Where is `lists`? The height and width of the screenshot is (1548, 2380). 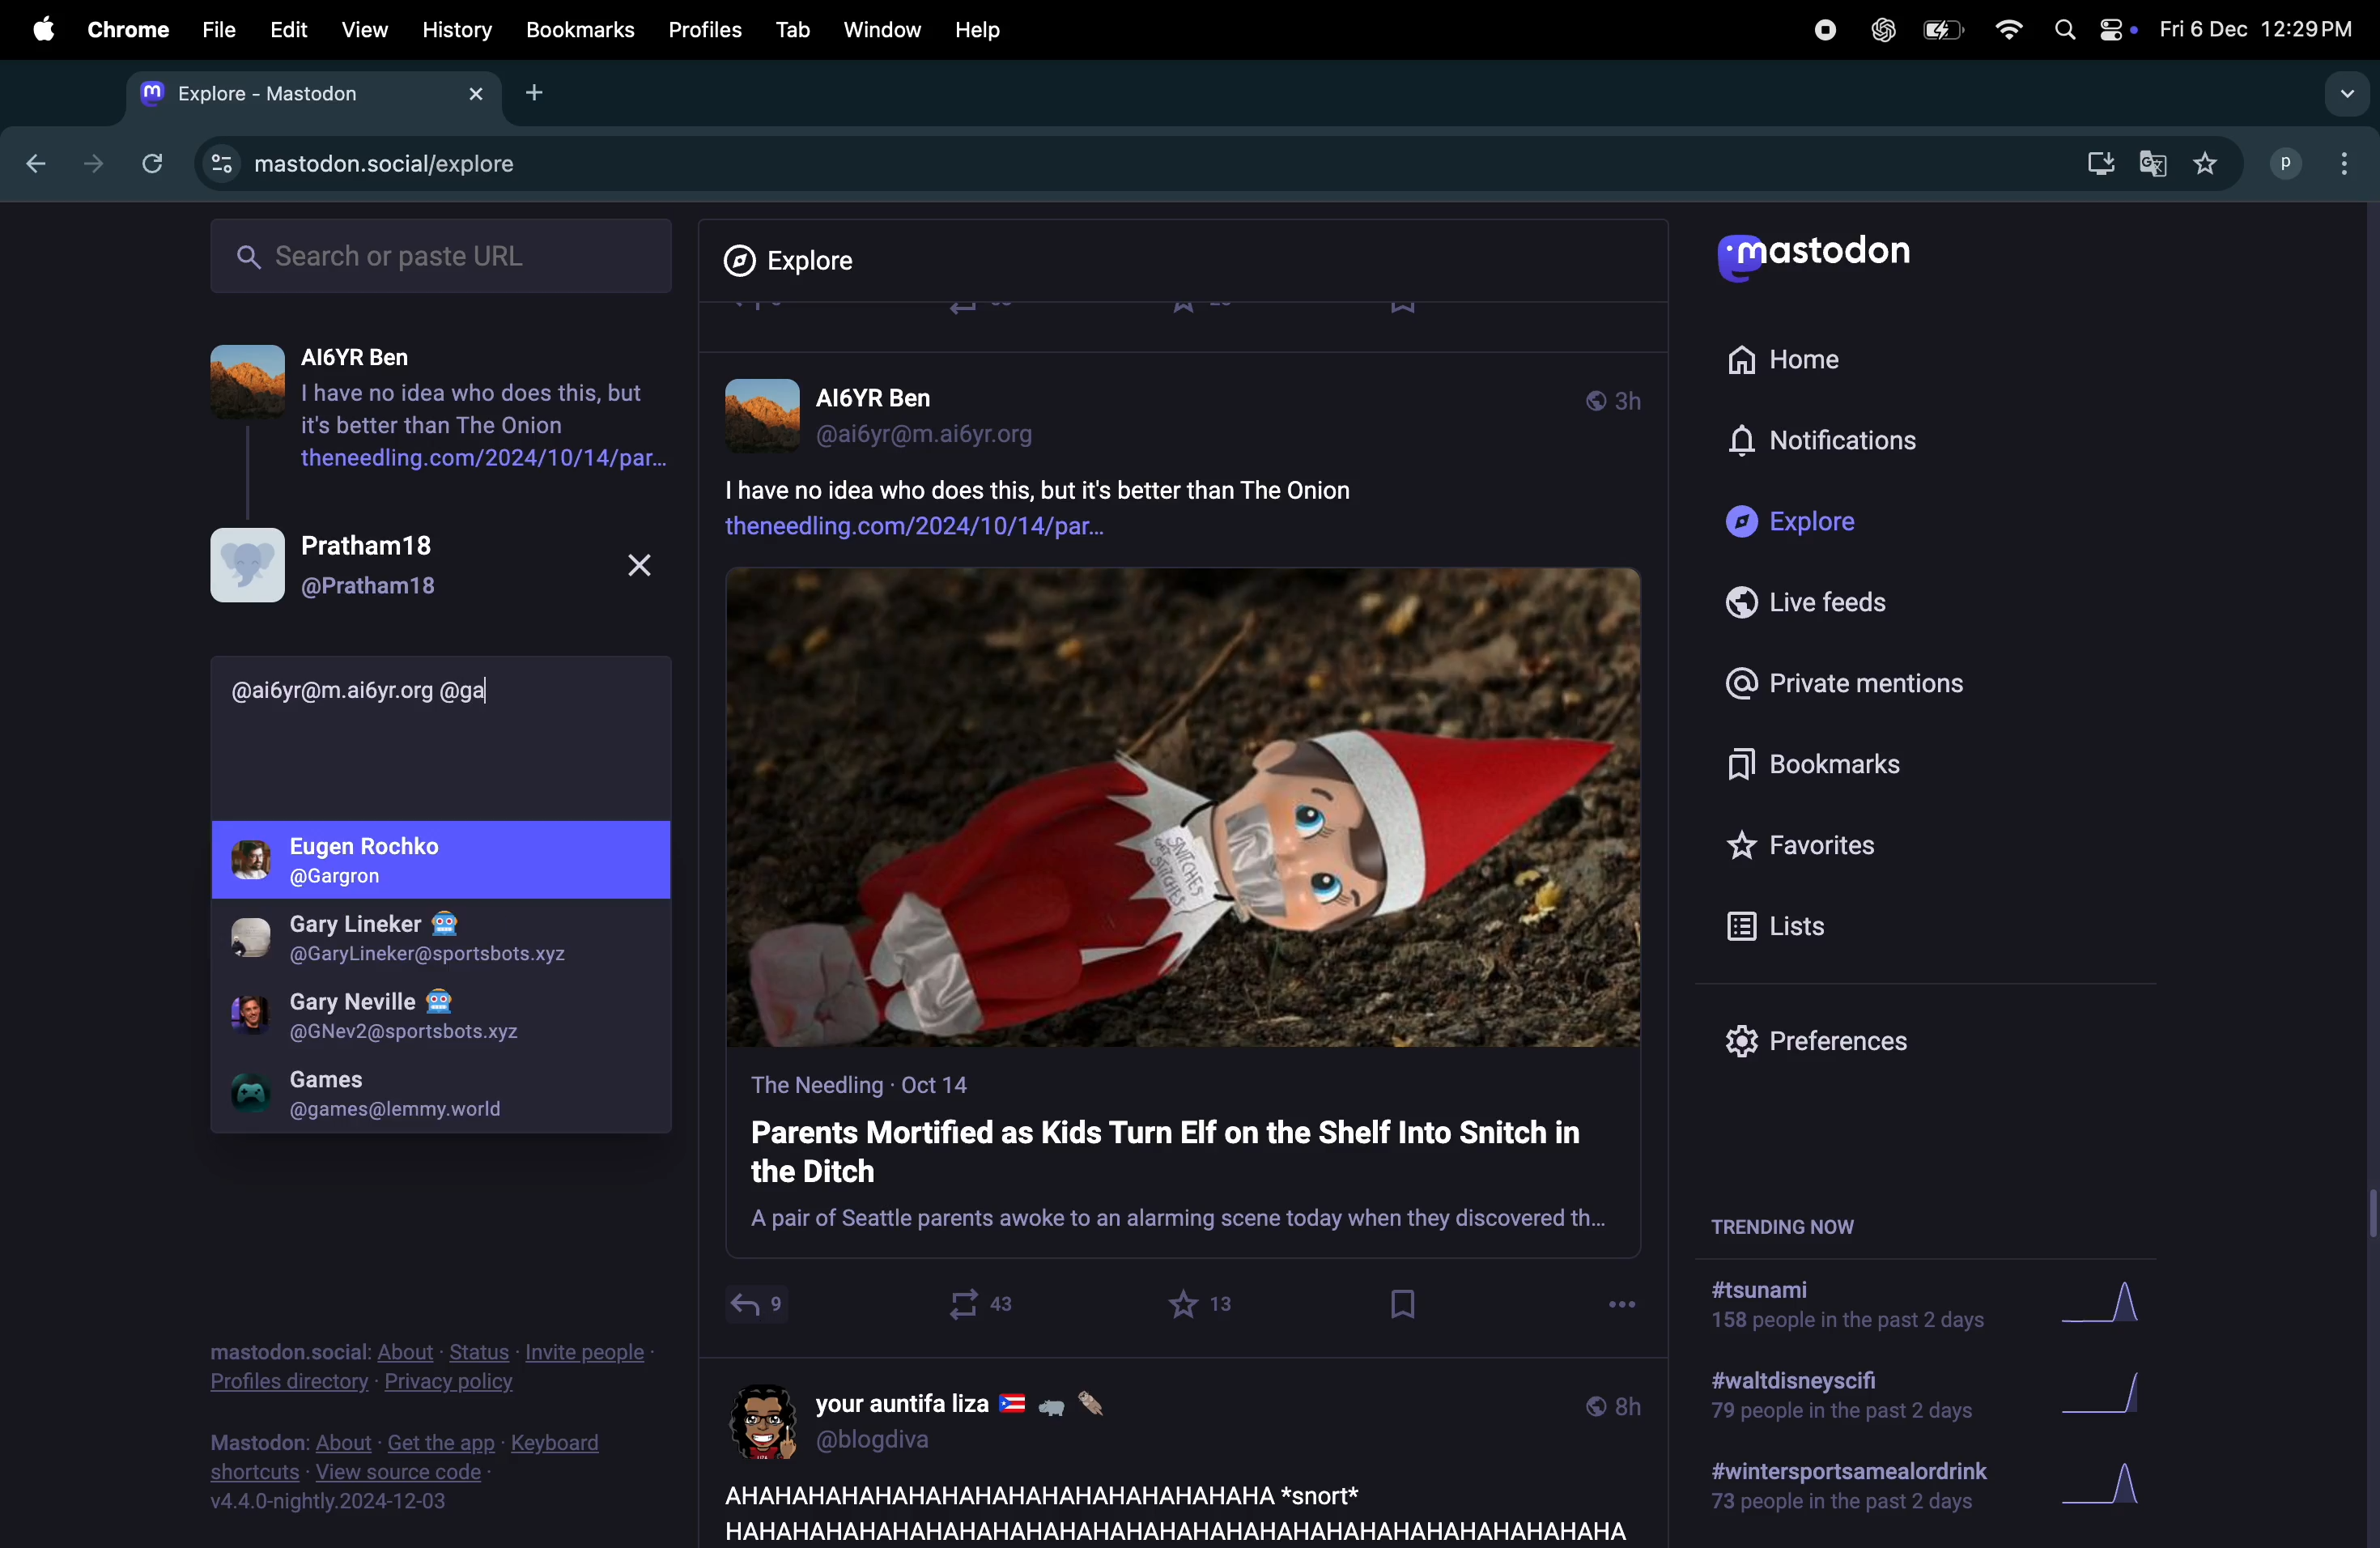
lists is located at coordinates (1787, 925).